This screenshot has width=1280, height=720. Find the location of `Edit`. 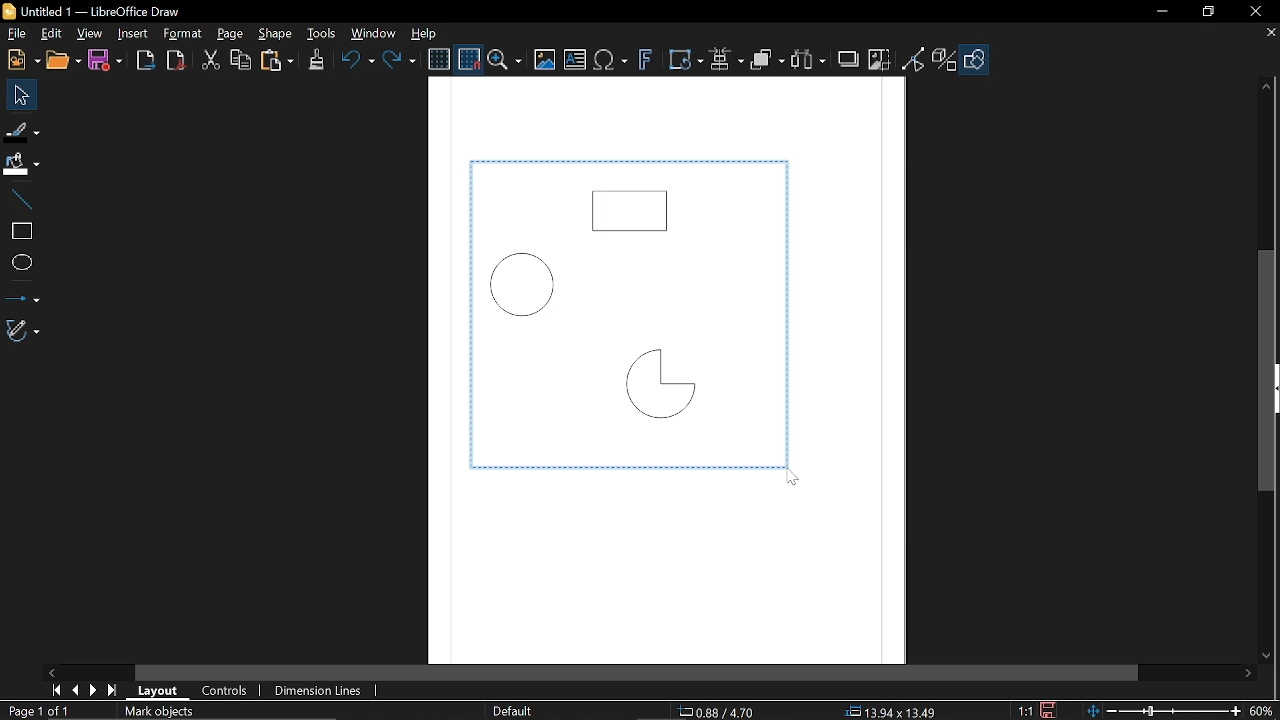

Edit is located at coordinates (50, 35).